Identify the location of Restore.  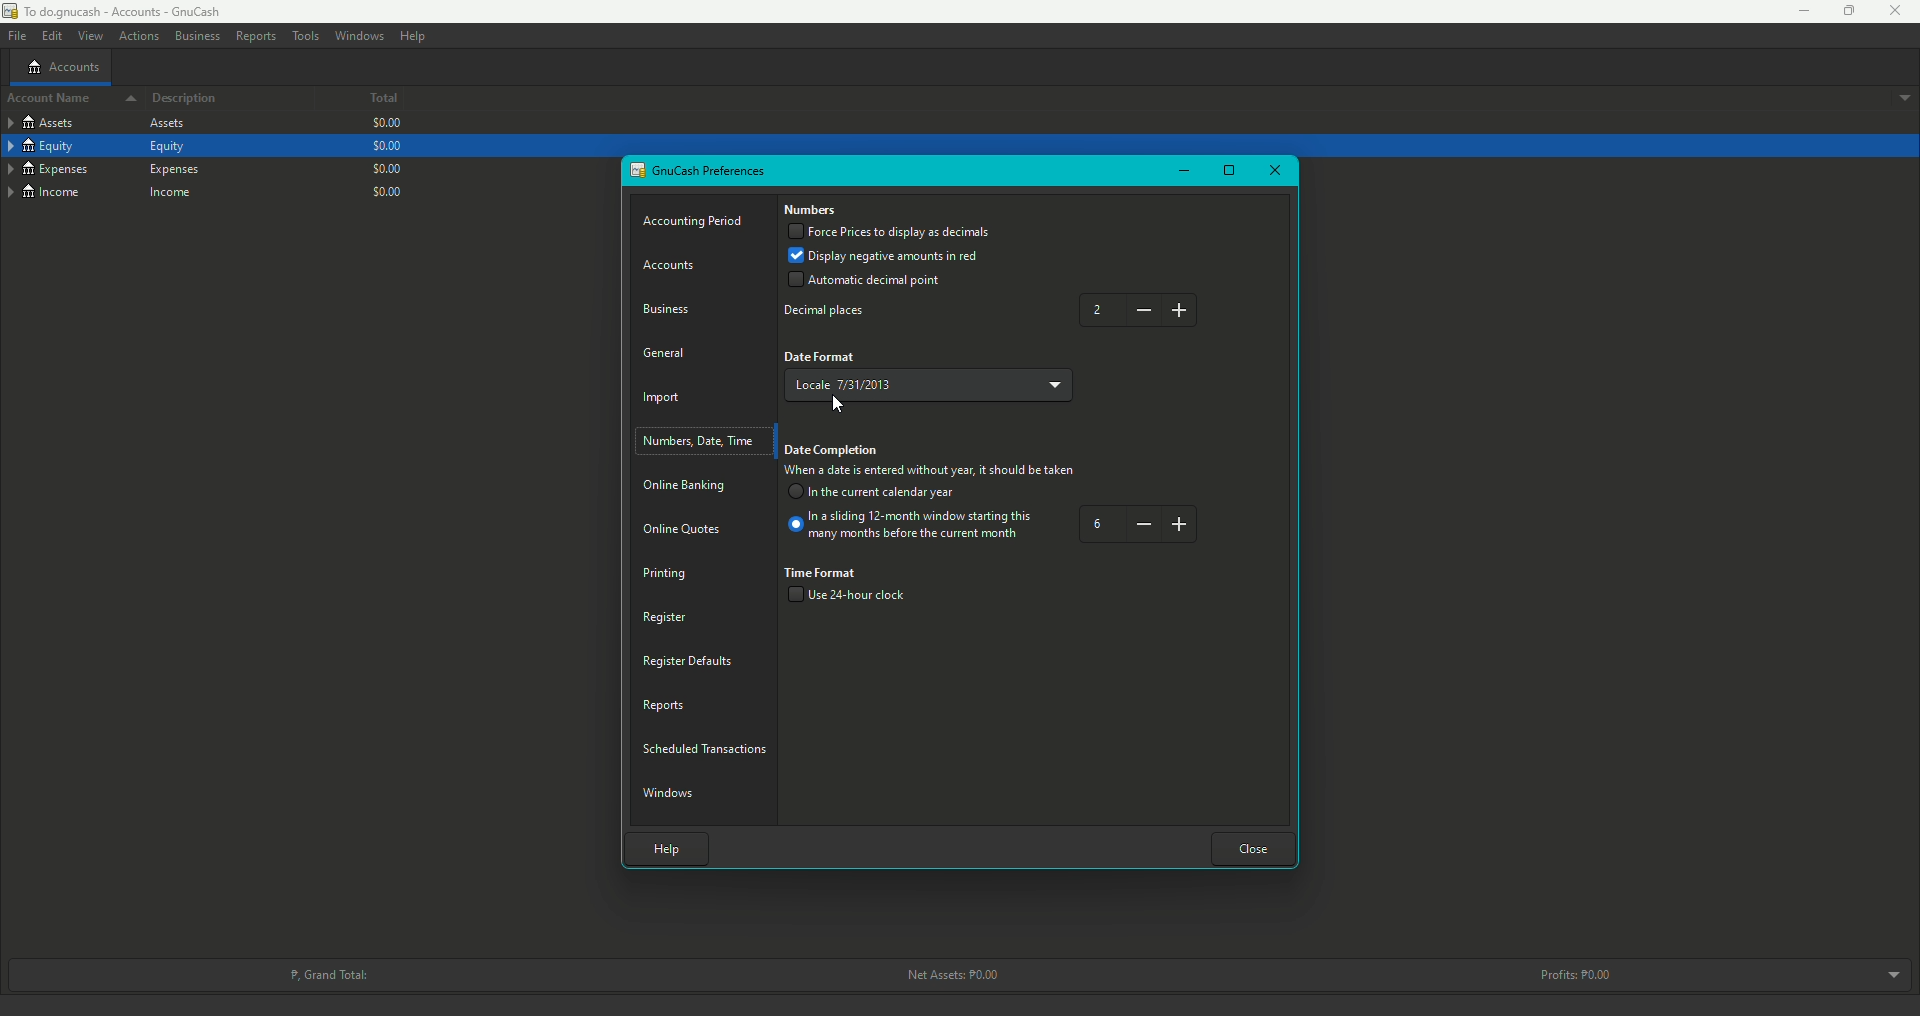
(1840, 11).